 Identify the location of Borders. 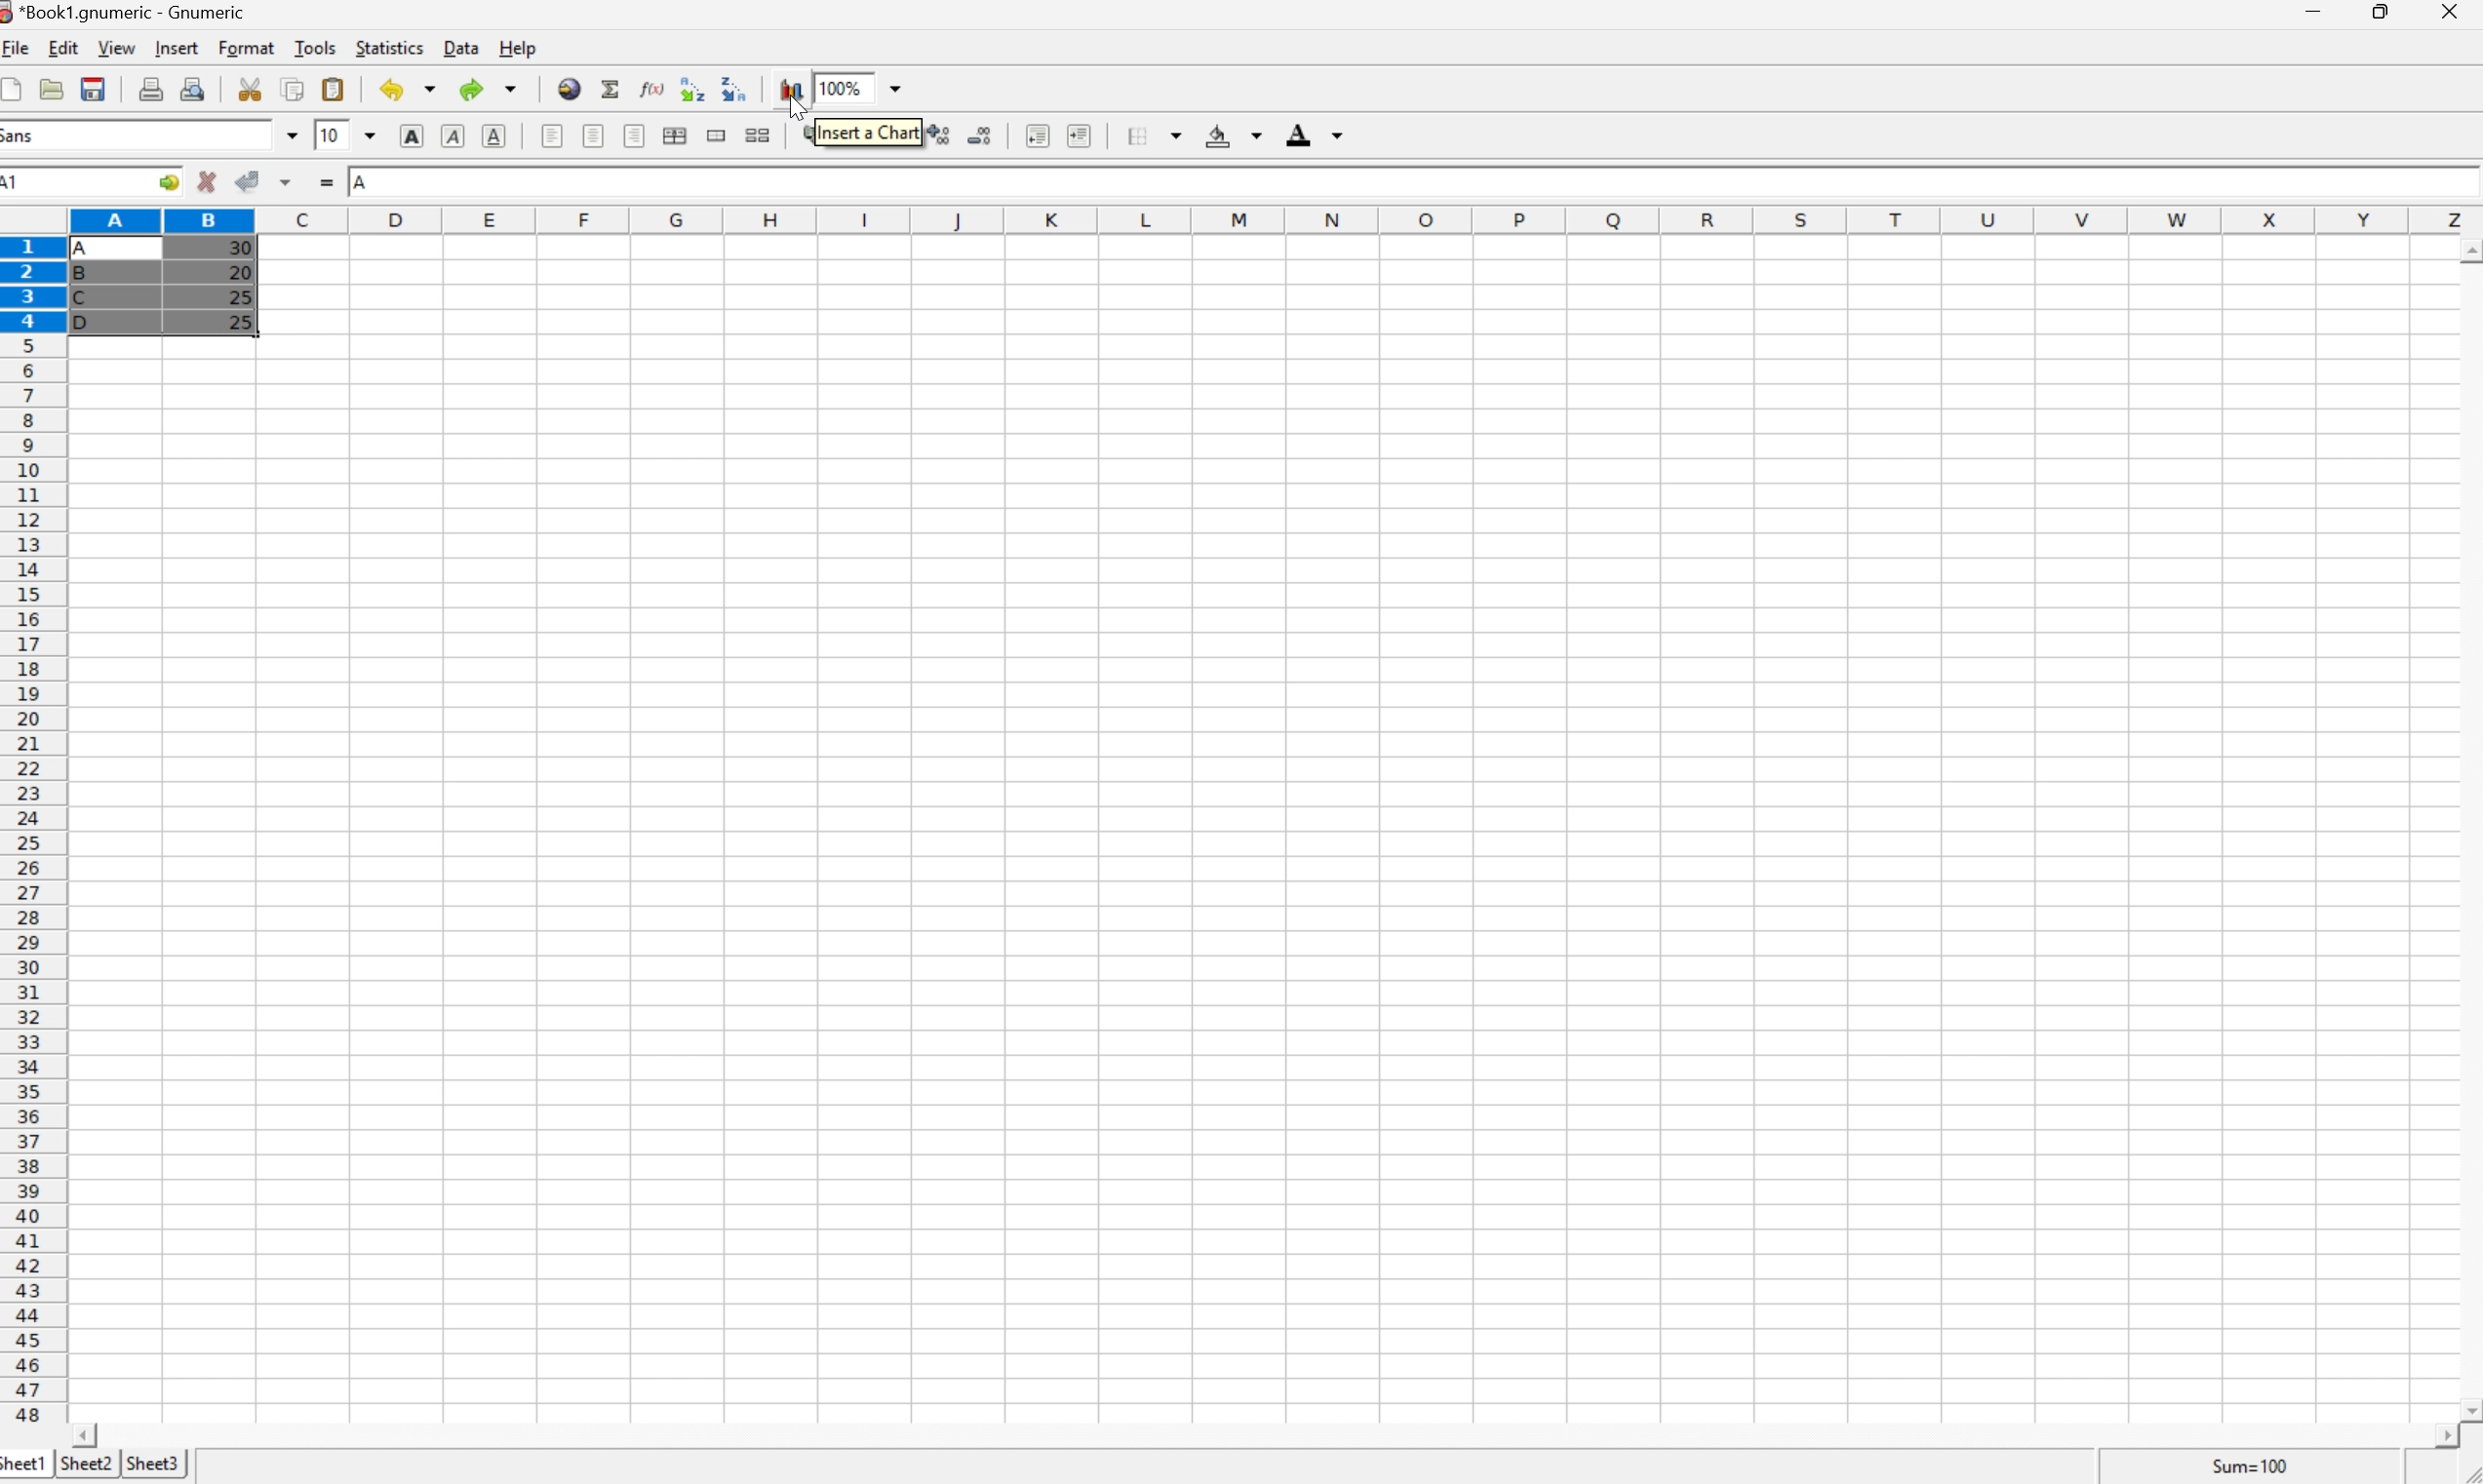
(1147, 134).